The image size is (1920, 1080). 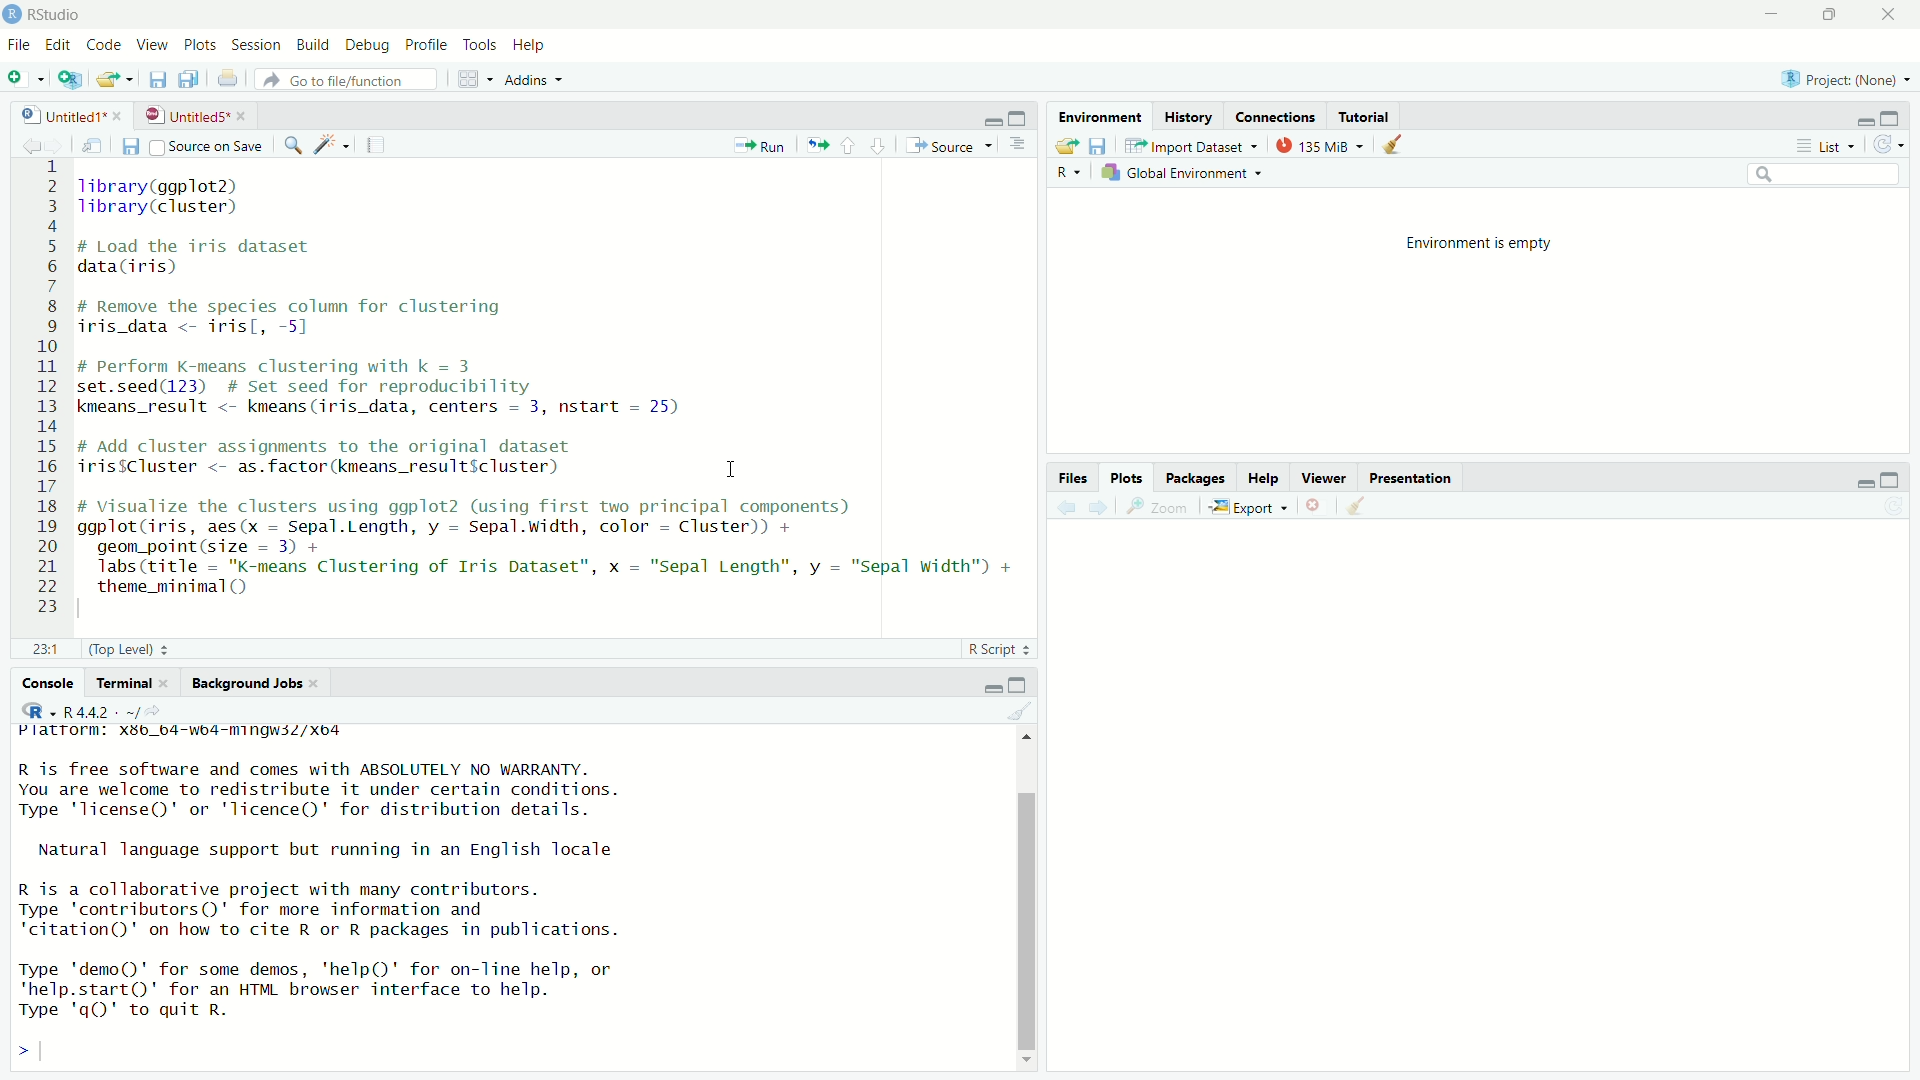 What do you see at coordinates (376, 147) in the screenshot?
I see `compile report` at bounding box center [376, 147].